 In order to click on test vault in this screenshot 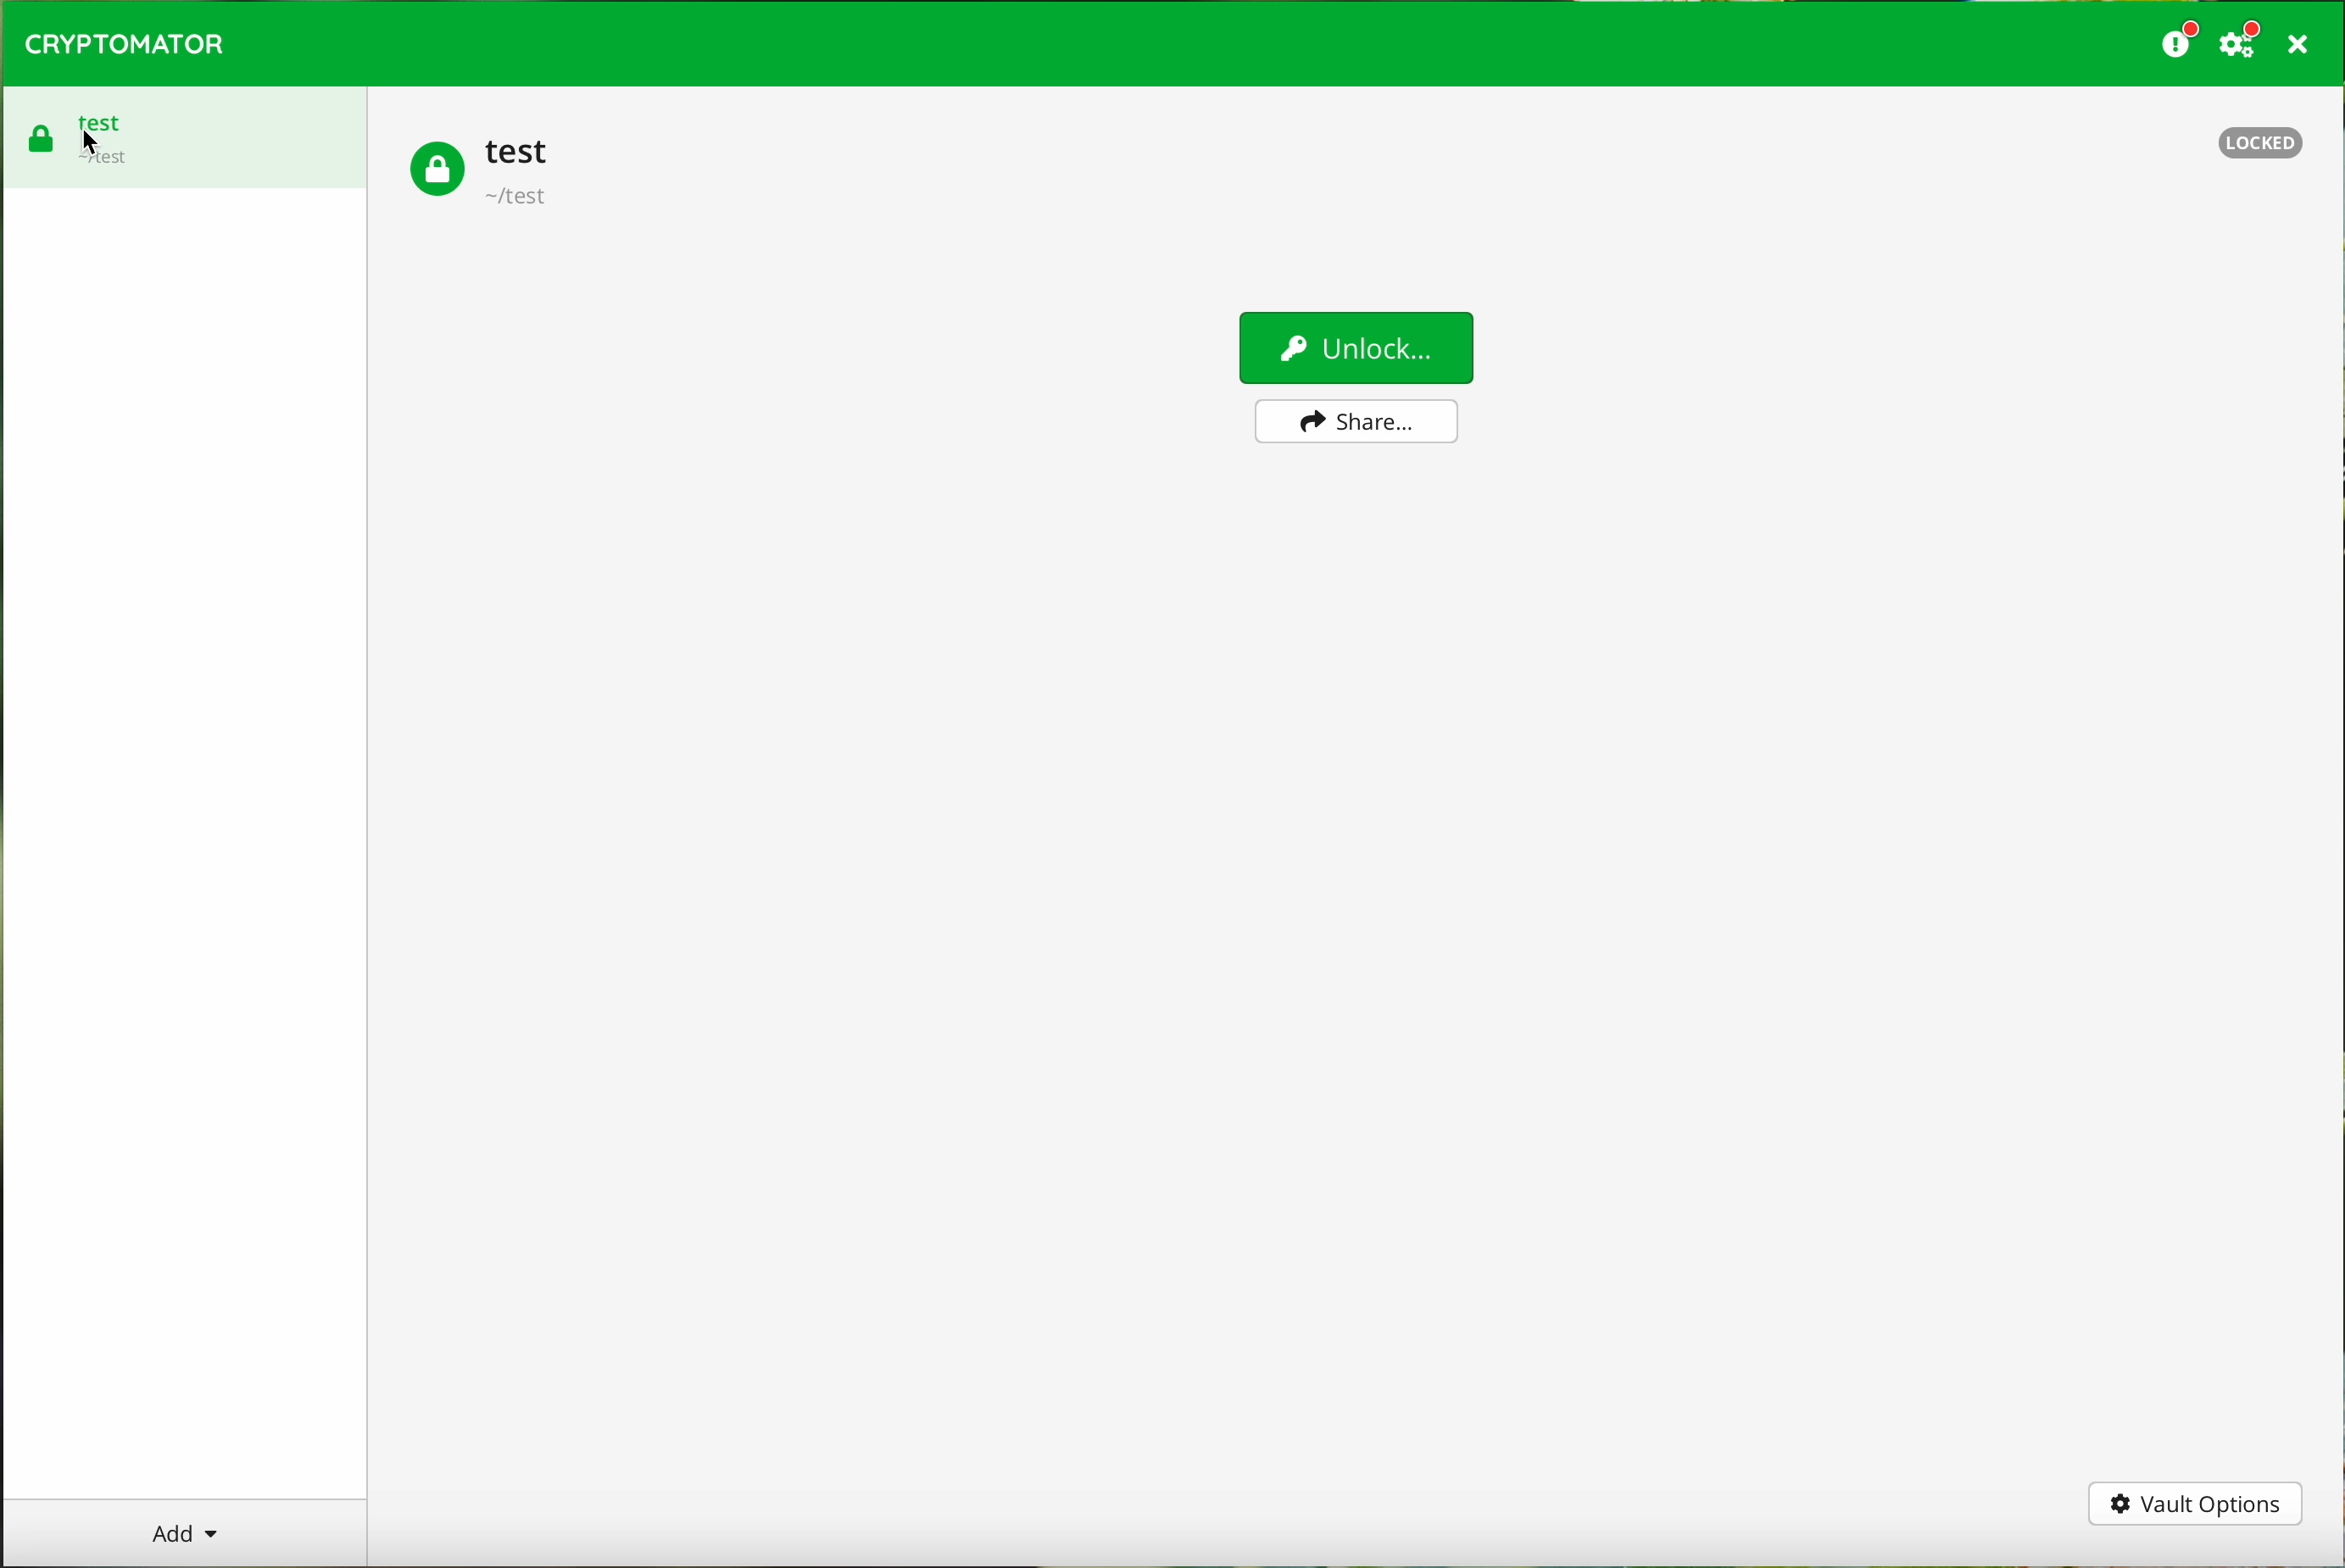, I will do `click(486, 173)`.